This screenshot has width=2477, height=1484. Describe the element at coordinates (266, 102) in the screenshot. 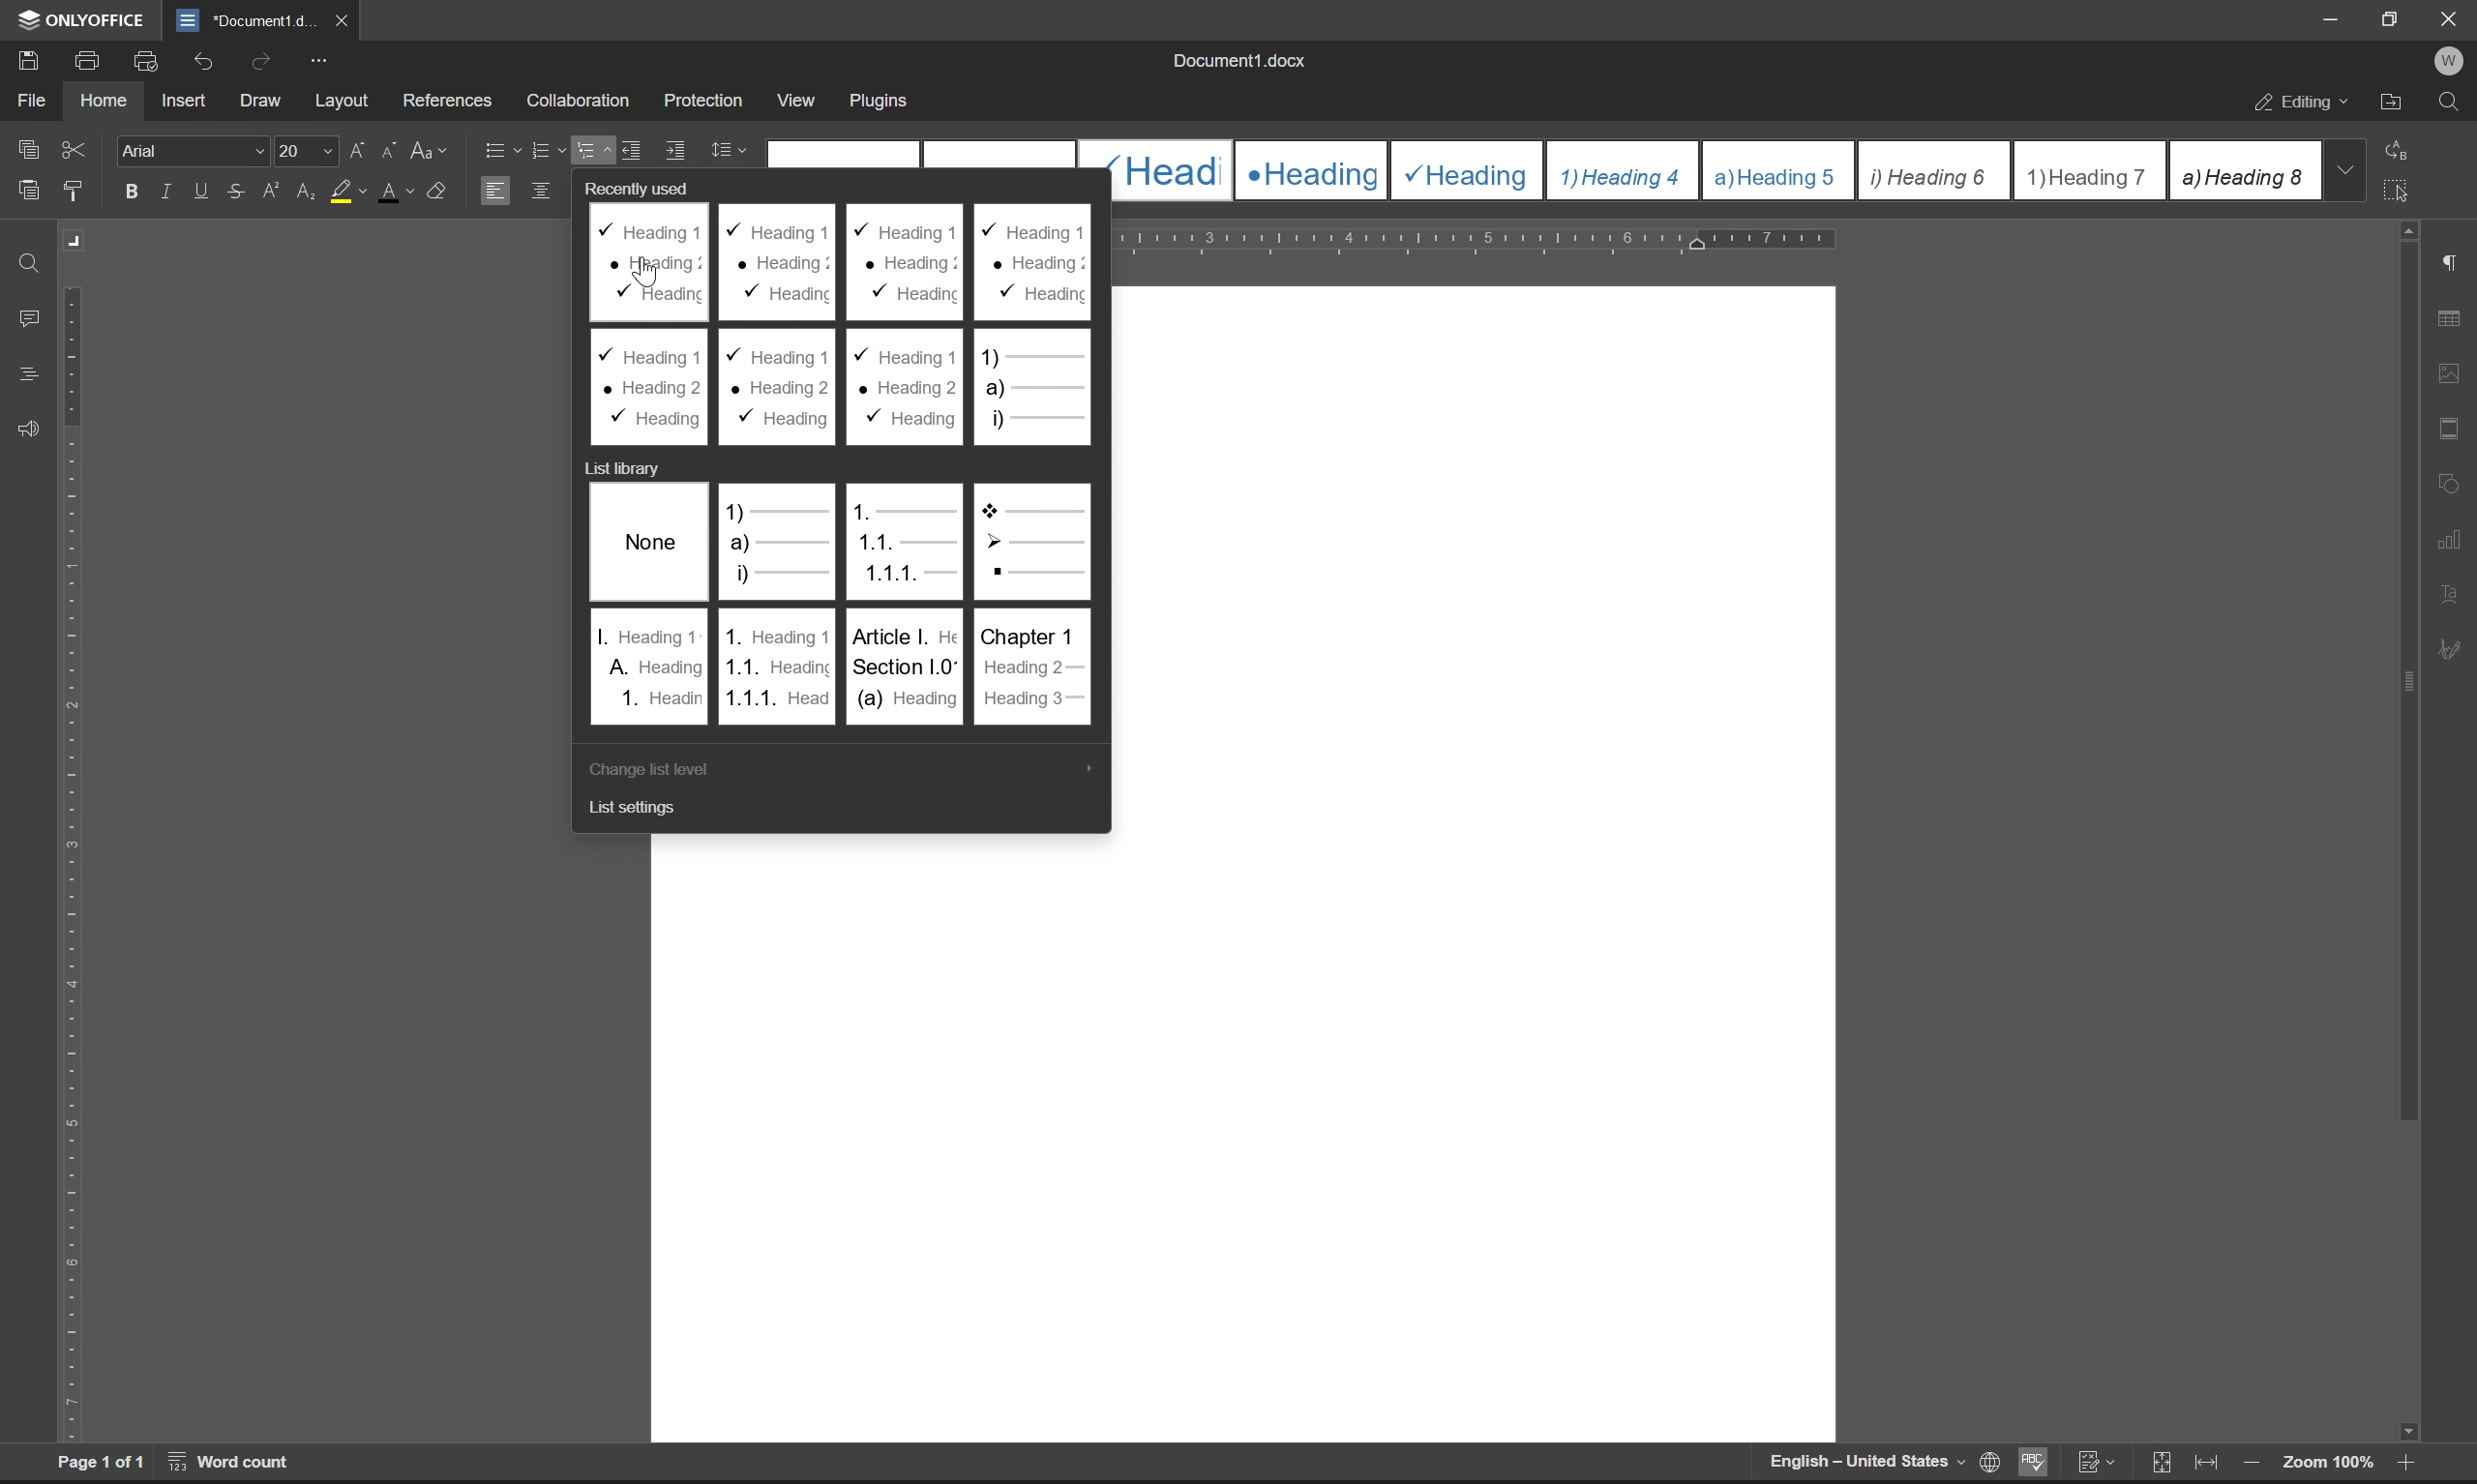

I see `draw` at that location.